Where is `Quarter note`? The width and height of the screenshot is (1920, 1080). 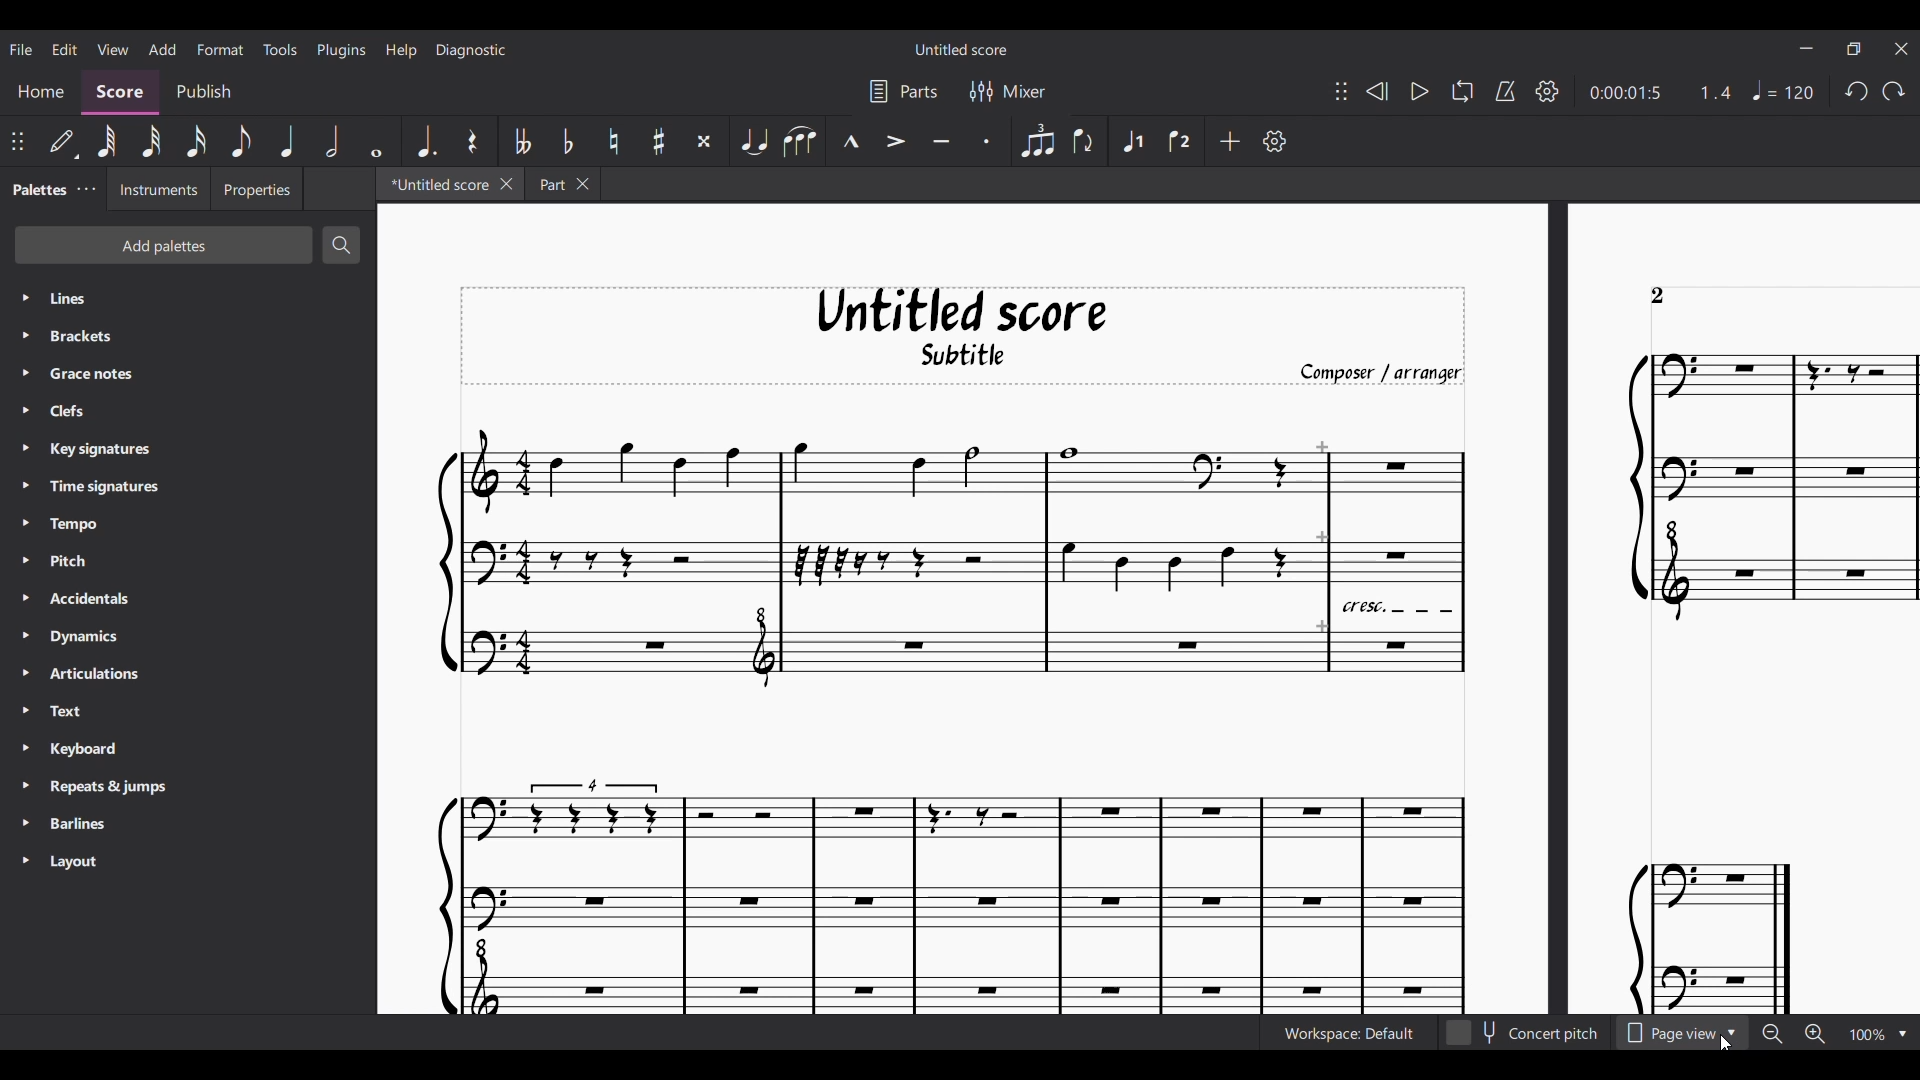
Quarter note is located at coordinates (289, 141).